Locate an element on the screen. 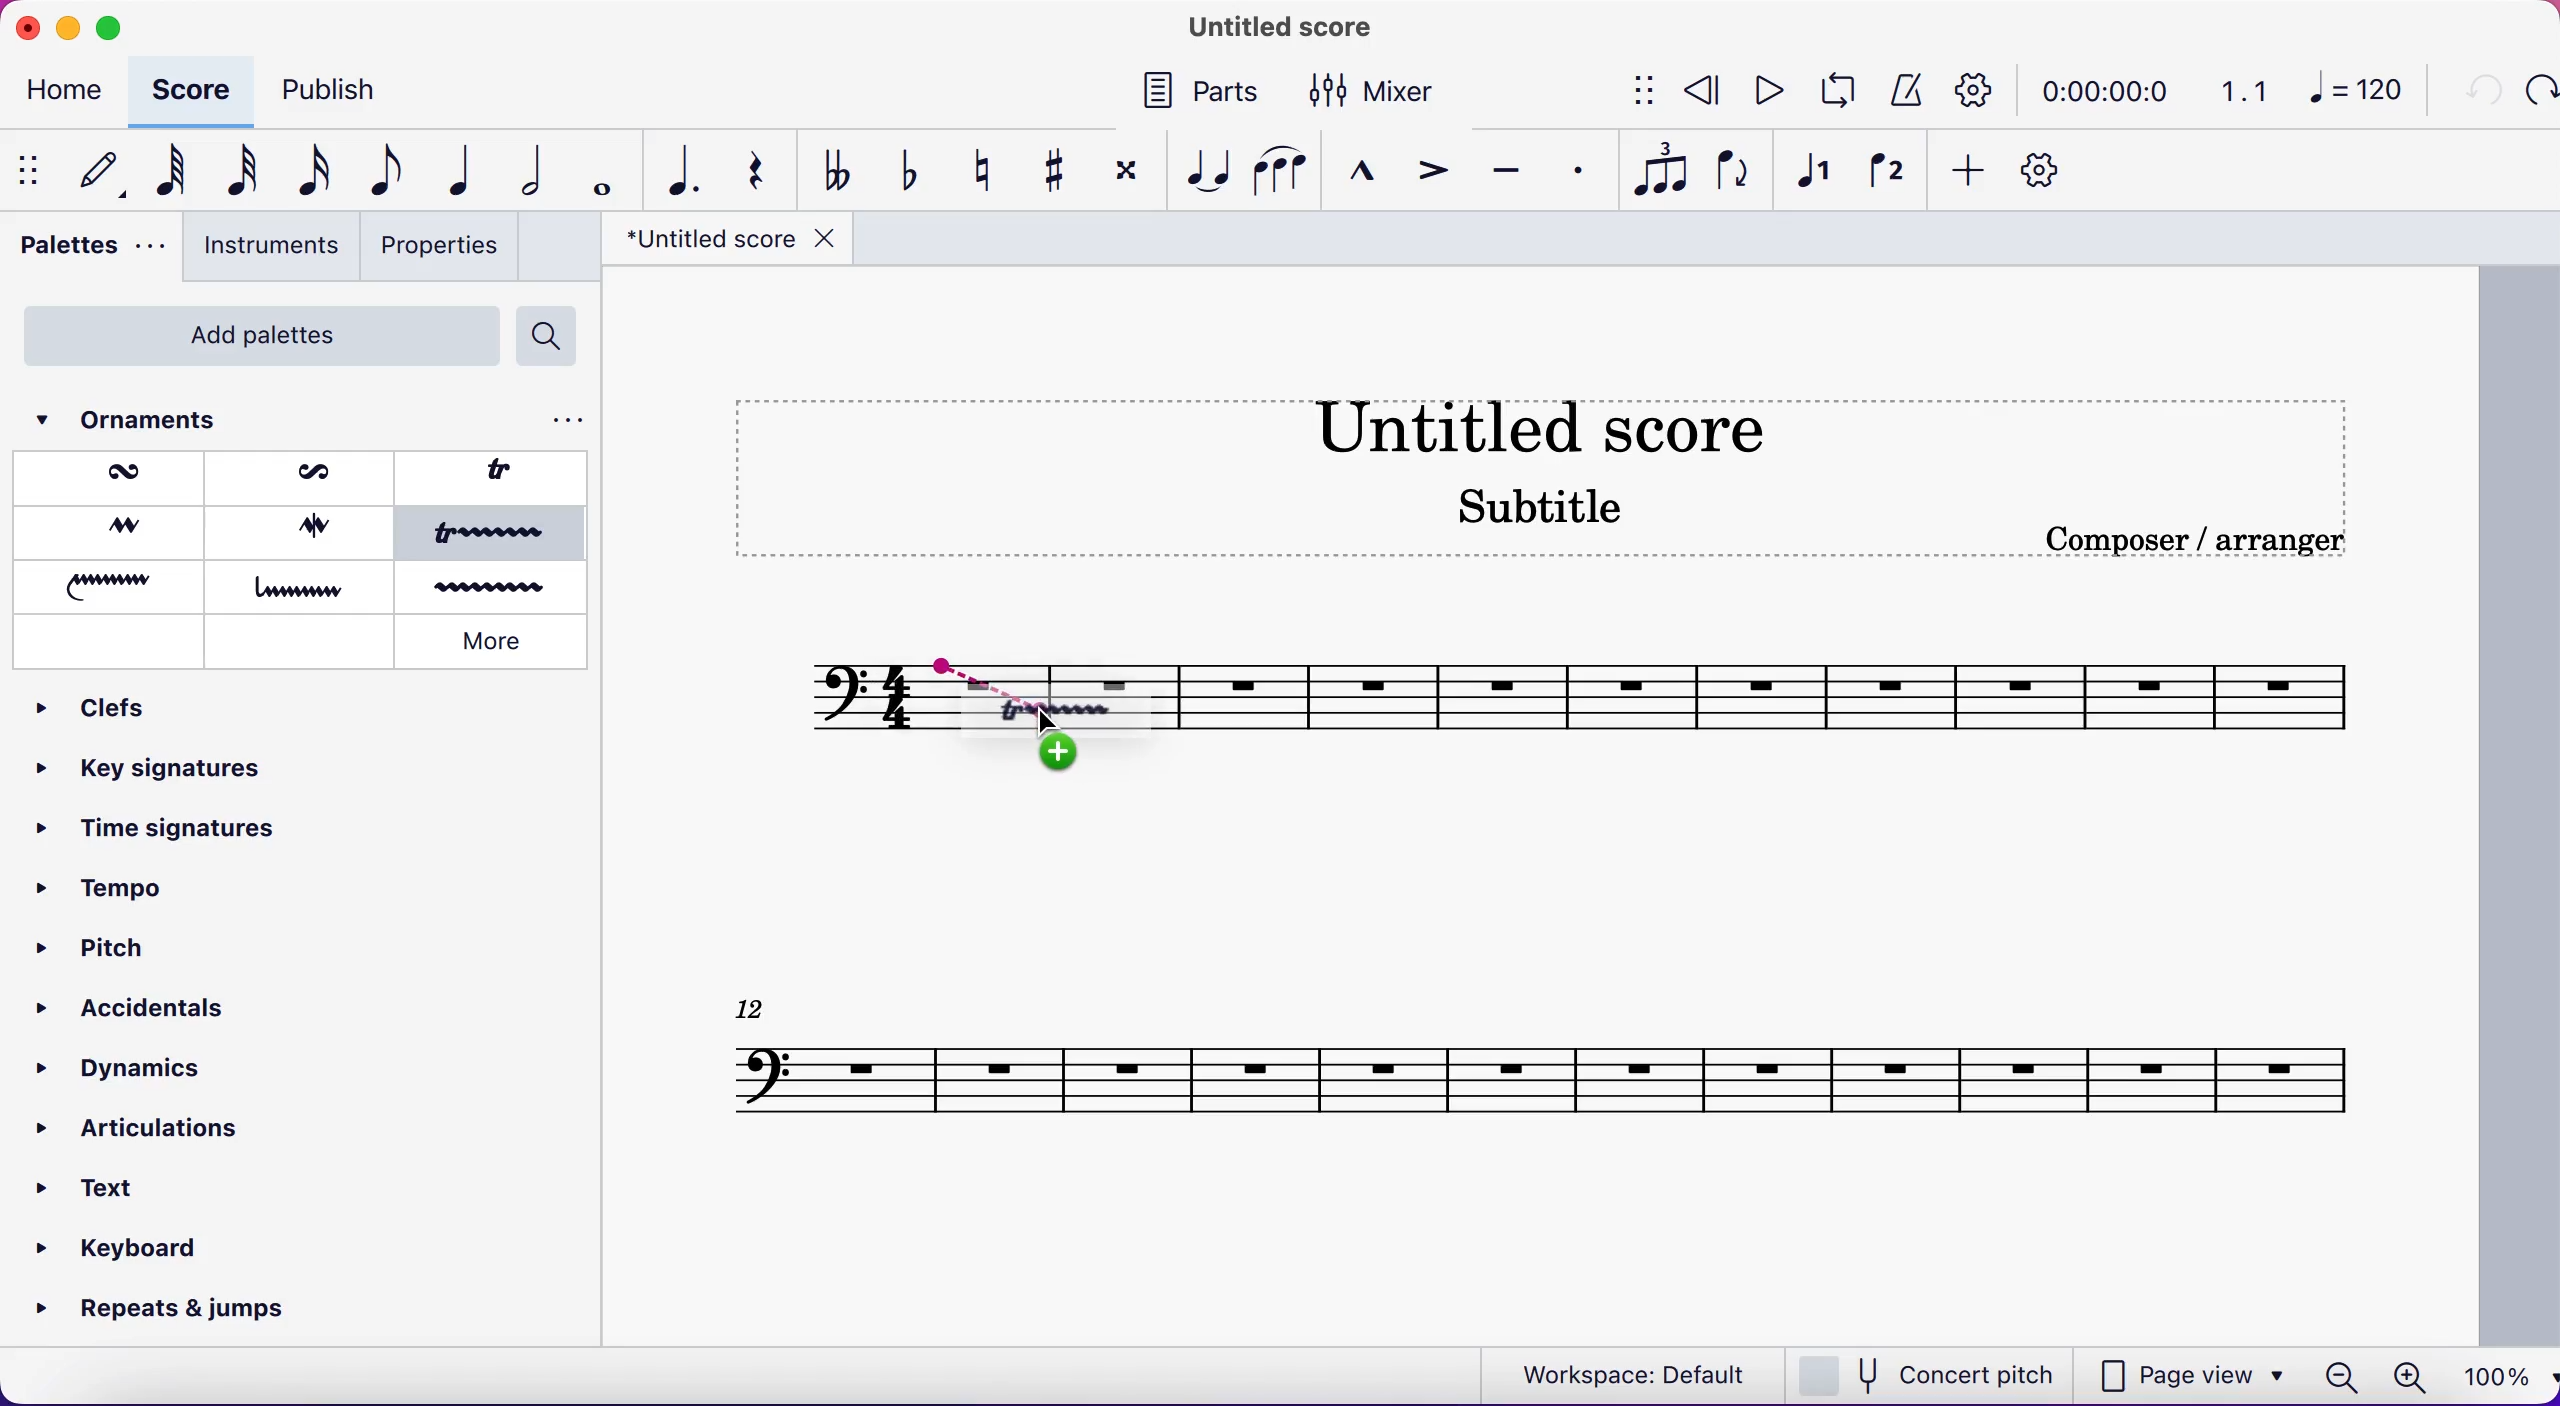 This screenshot has width=2560, height=1406. add is located at coordinates (1069, 757).